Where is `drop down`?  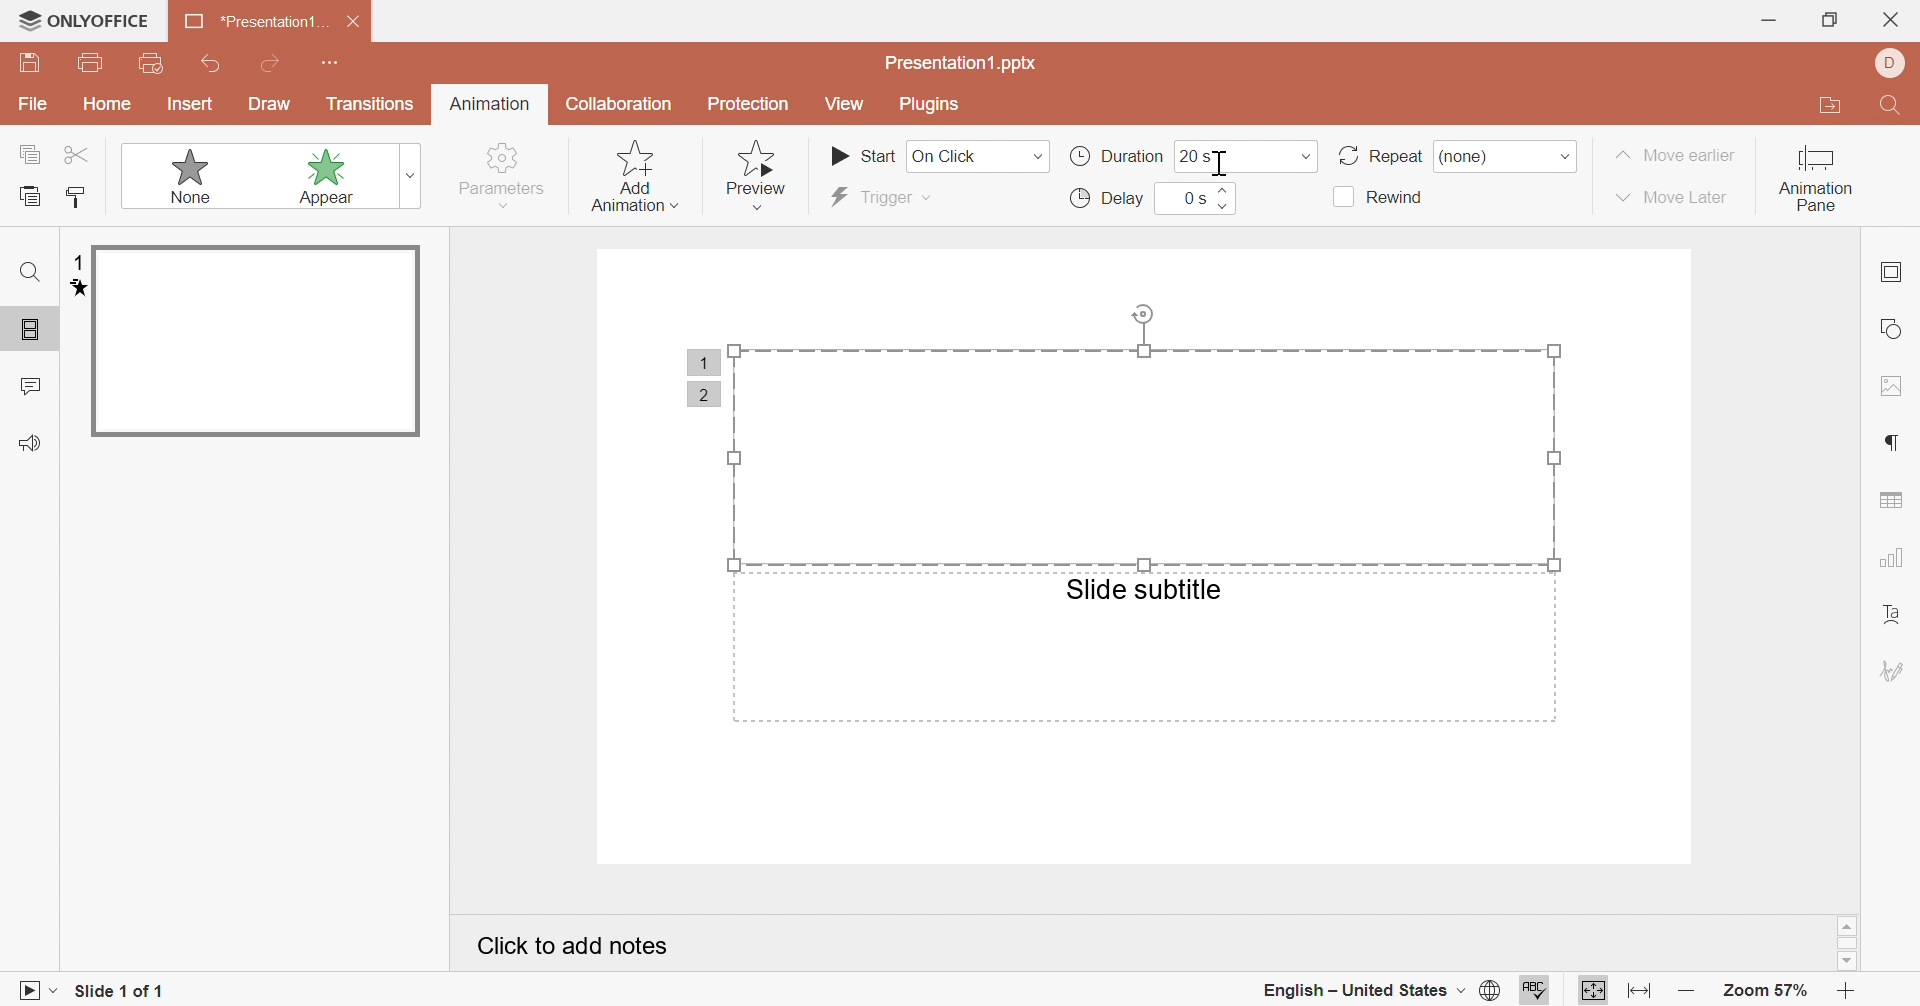 drop down is located at coordinates (1307, 157).